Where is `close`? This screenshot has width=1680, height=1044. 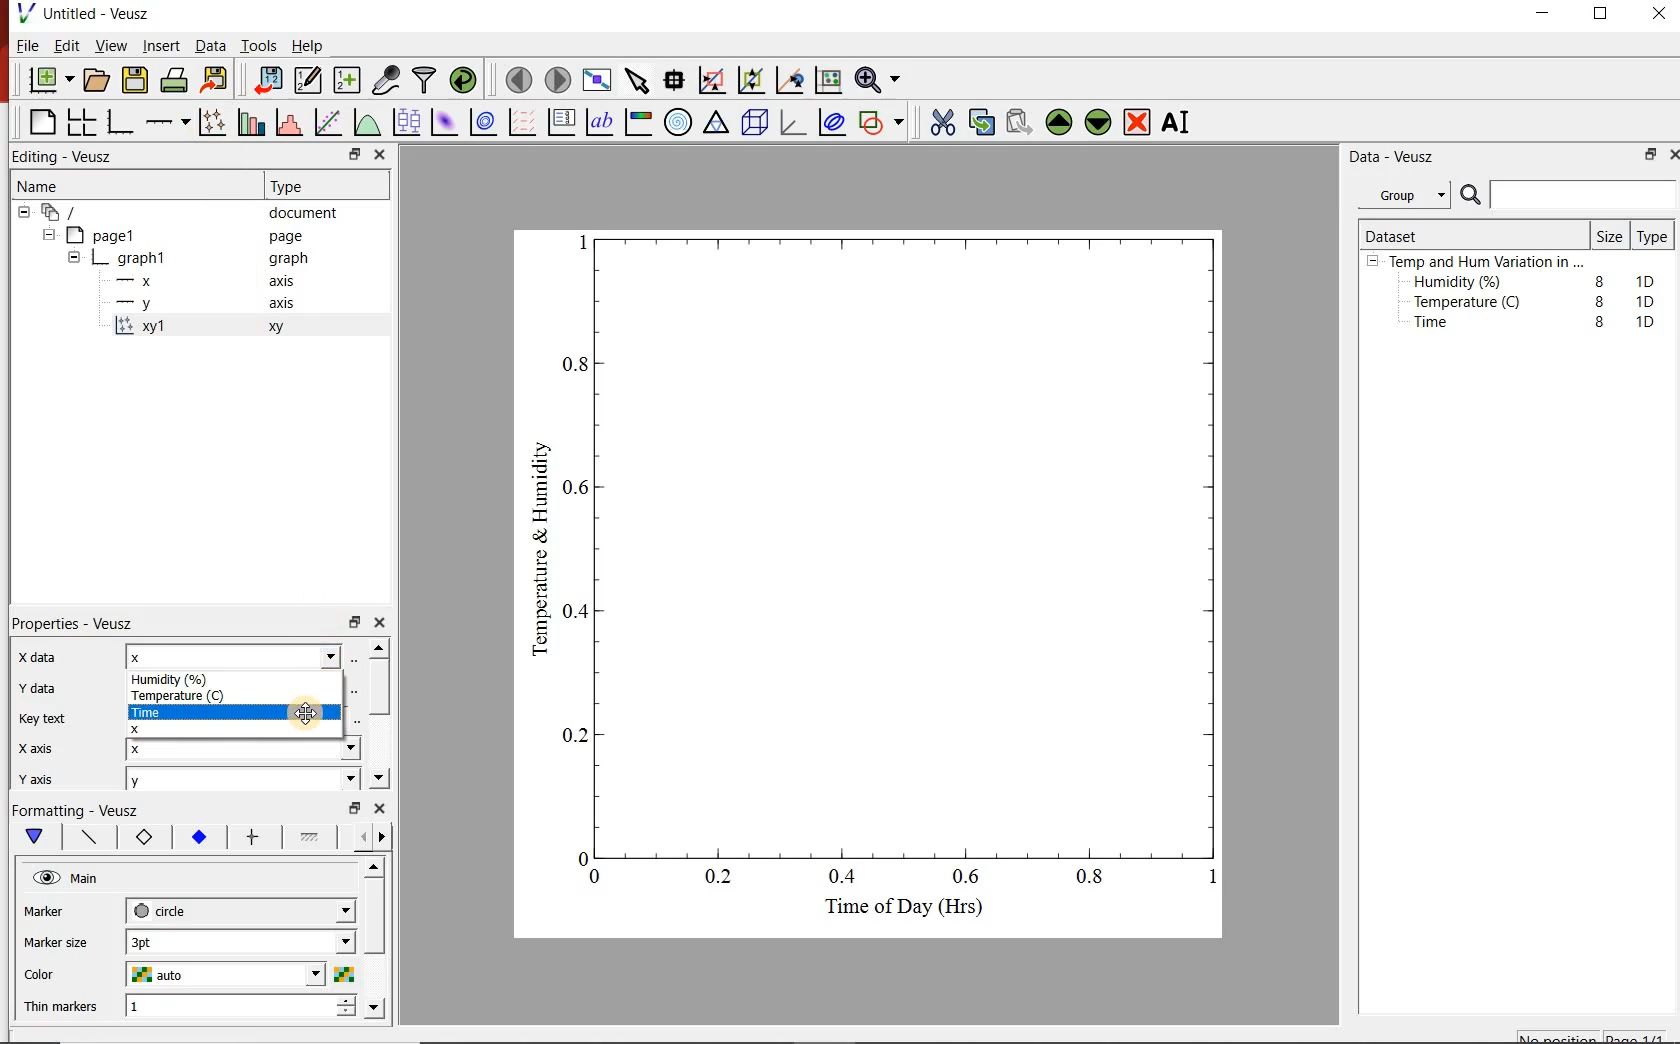 close is located at coordinates (381, 154).